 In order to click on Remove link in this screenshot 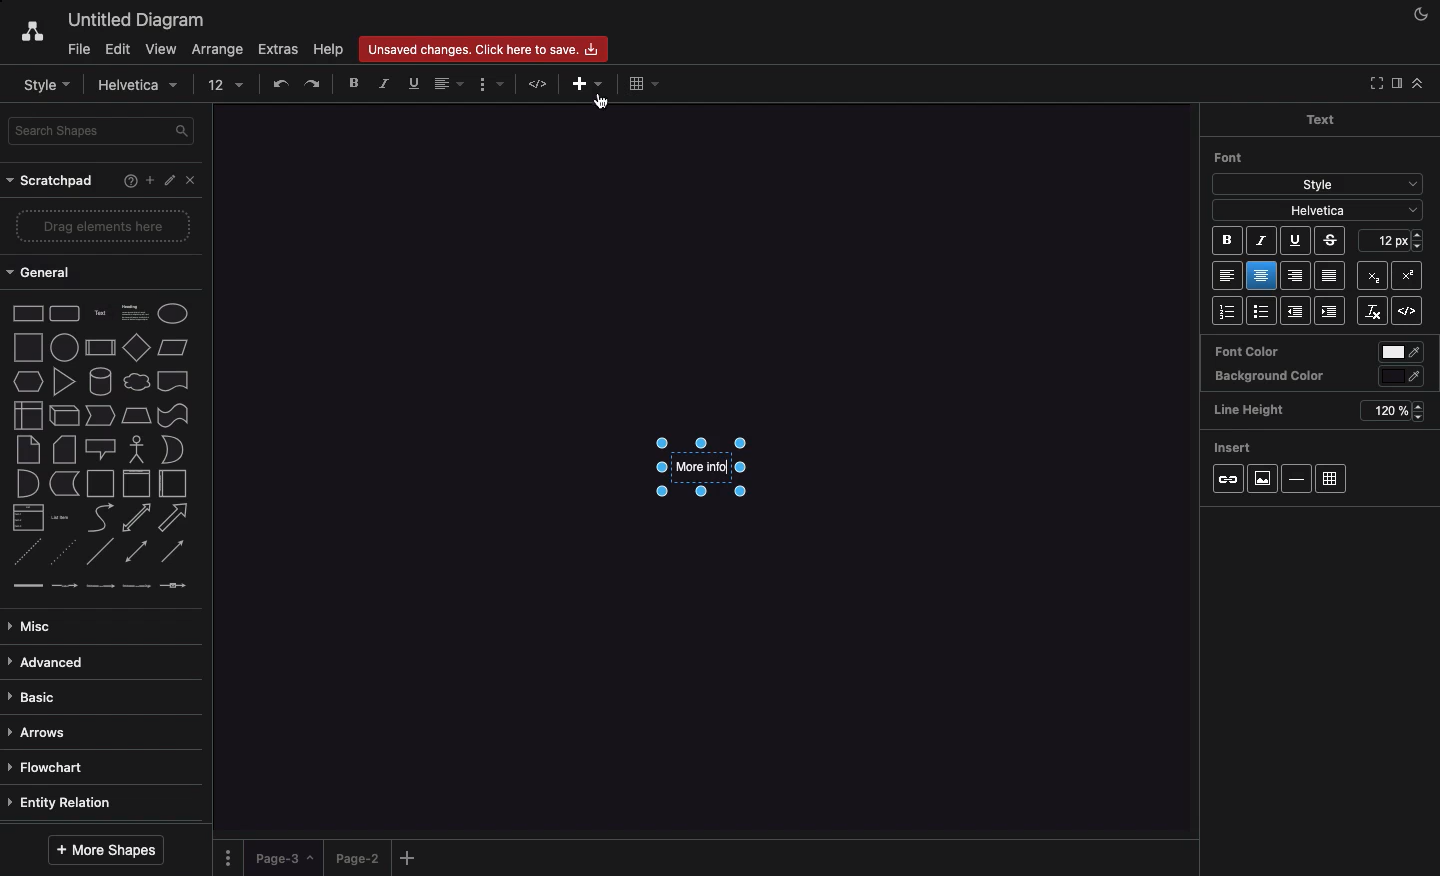, I will do `click(1372, 311)`.